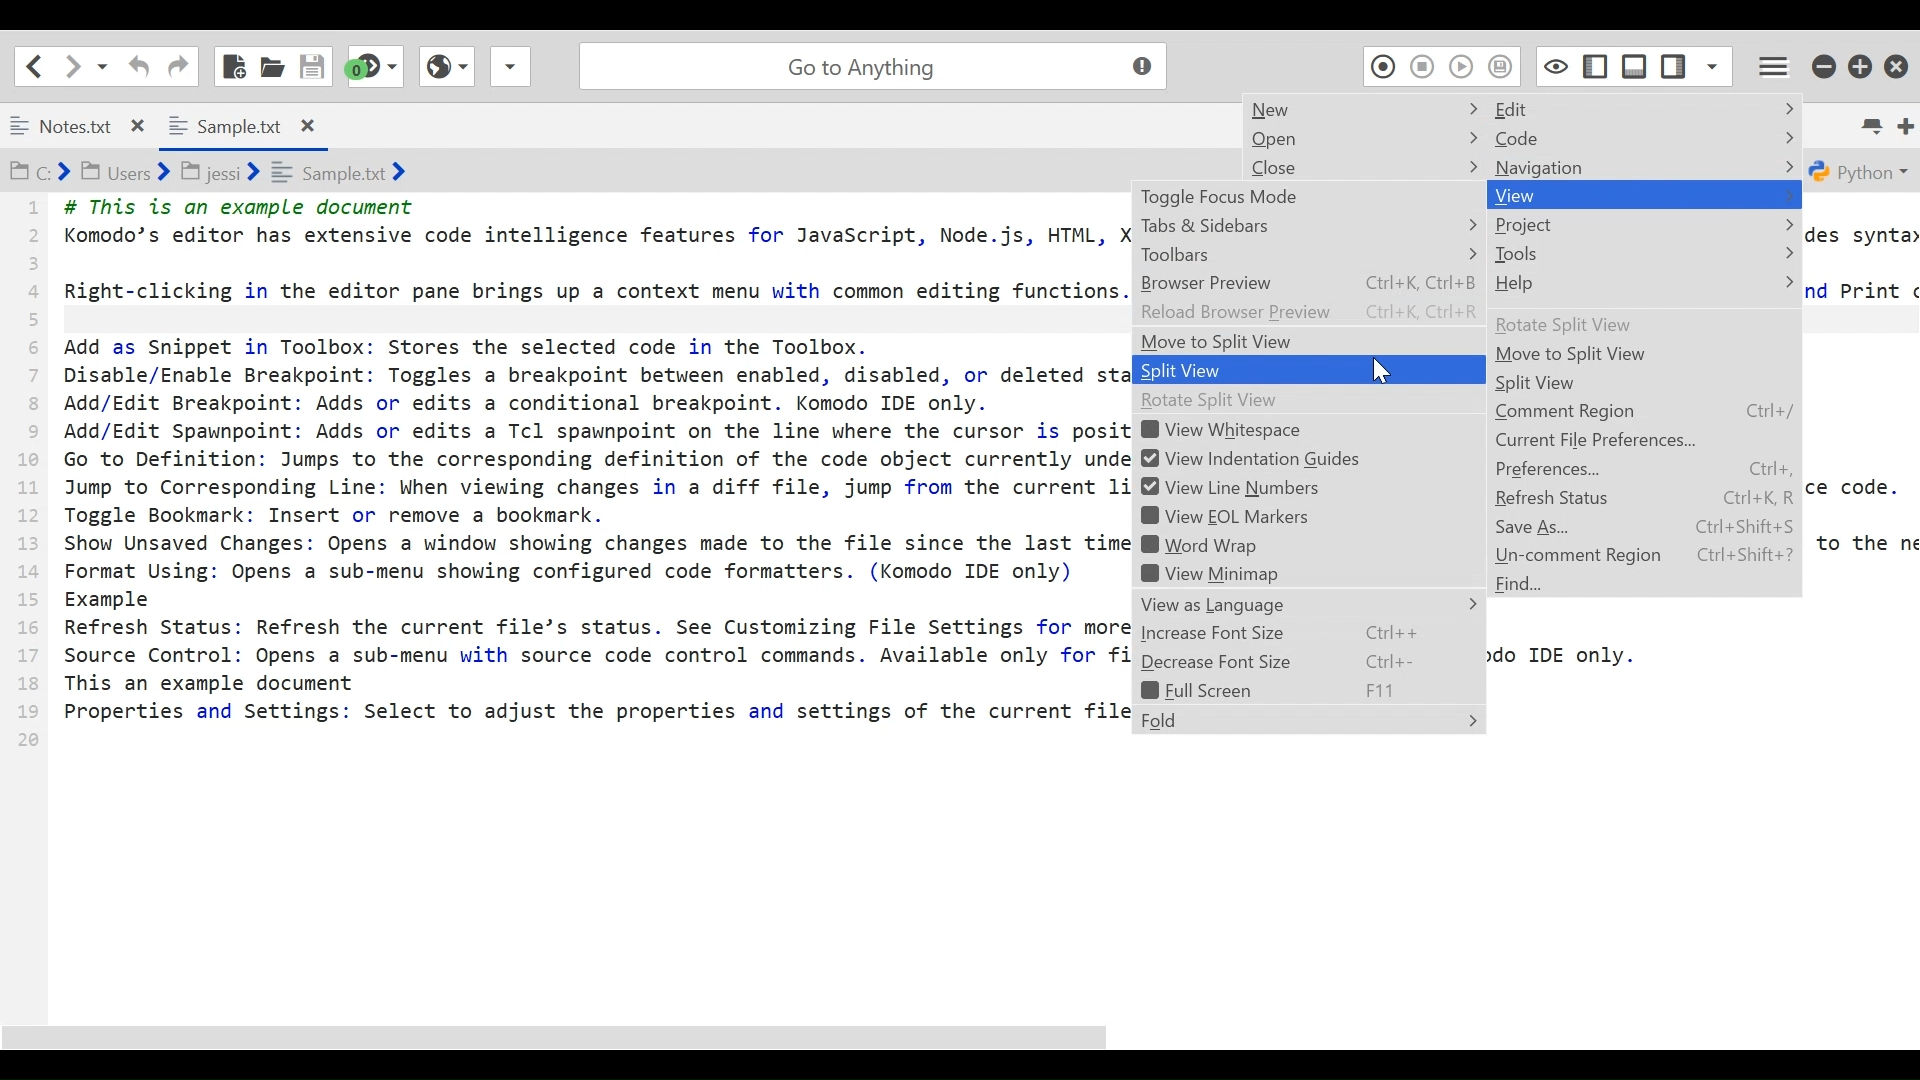 The width and height of the screenshot is (1920, 1080). Describe the element at coordinates (878, 66) in the screenshot. I see `Go to Anything` at that location.